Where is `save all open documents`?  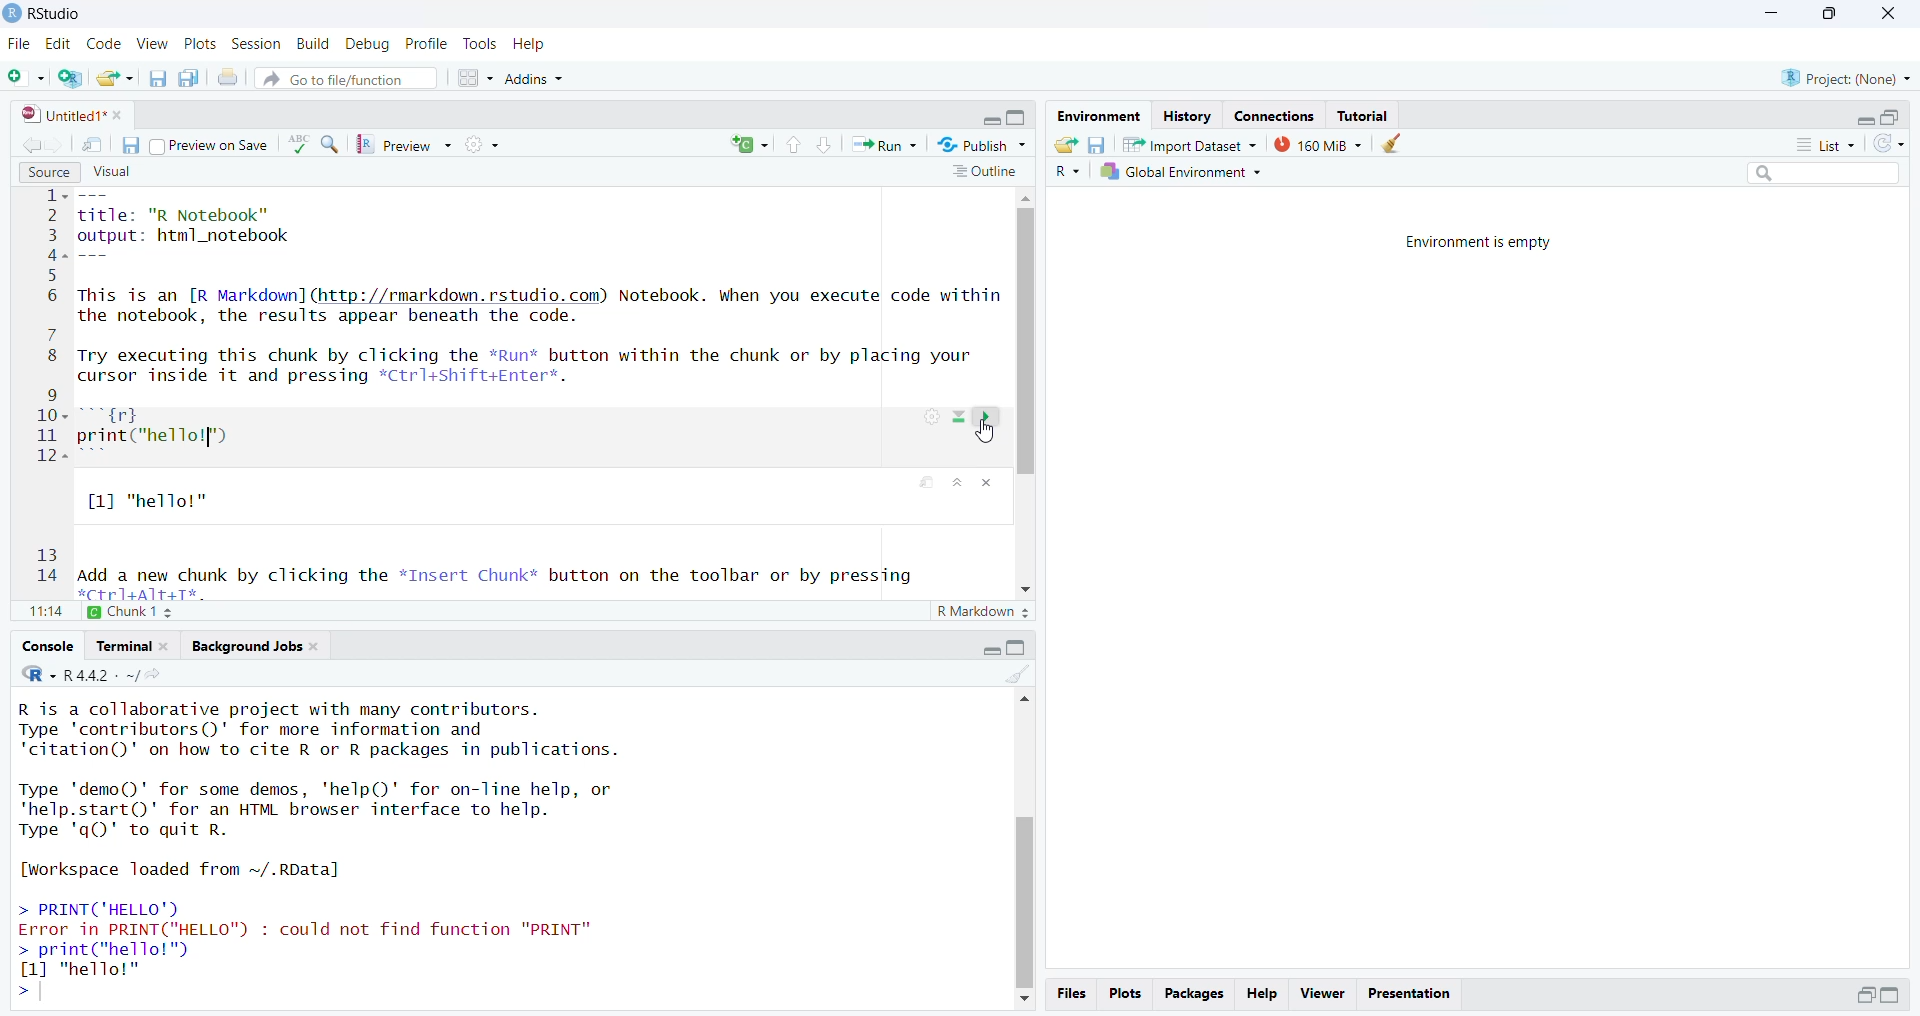 save all open documents is located at coordinates (190, 78).